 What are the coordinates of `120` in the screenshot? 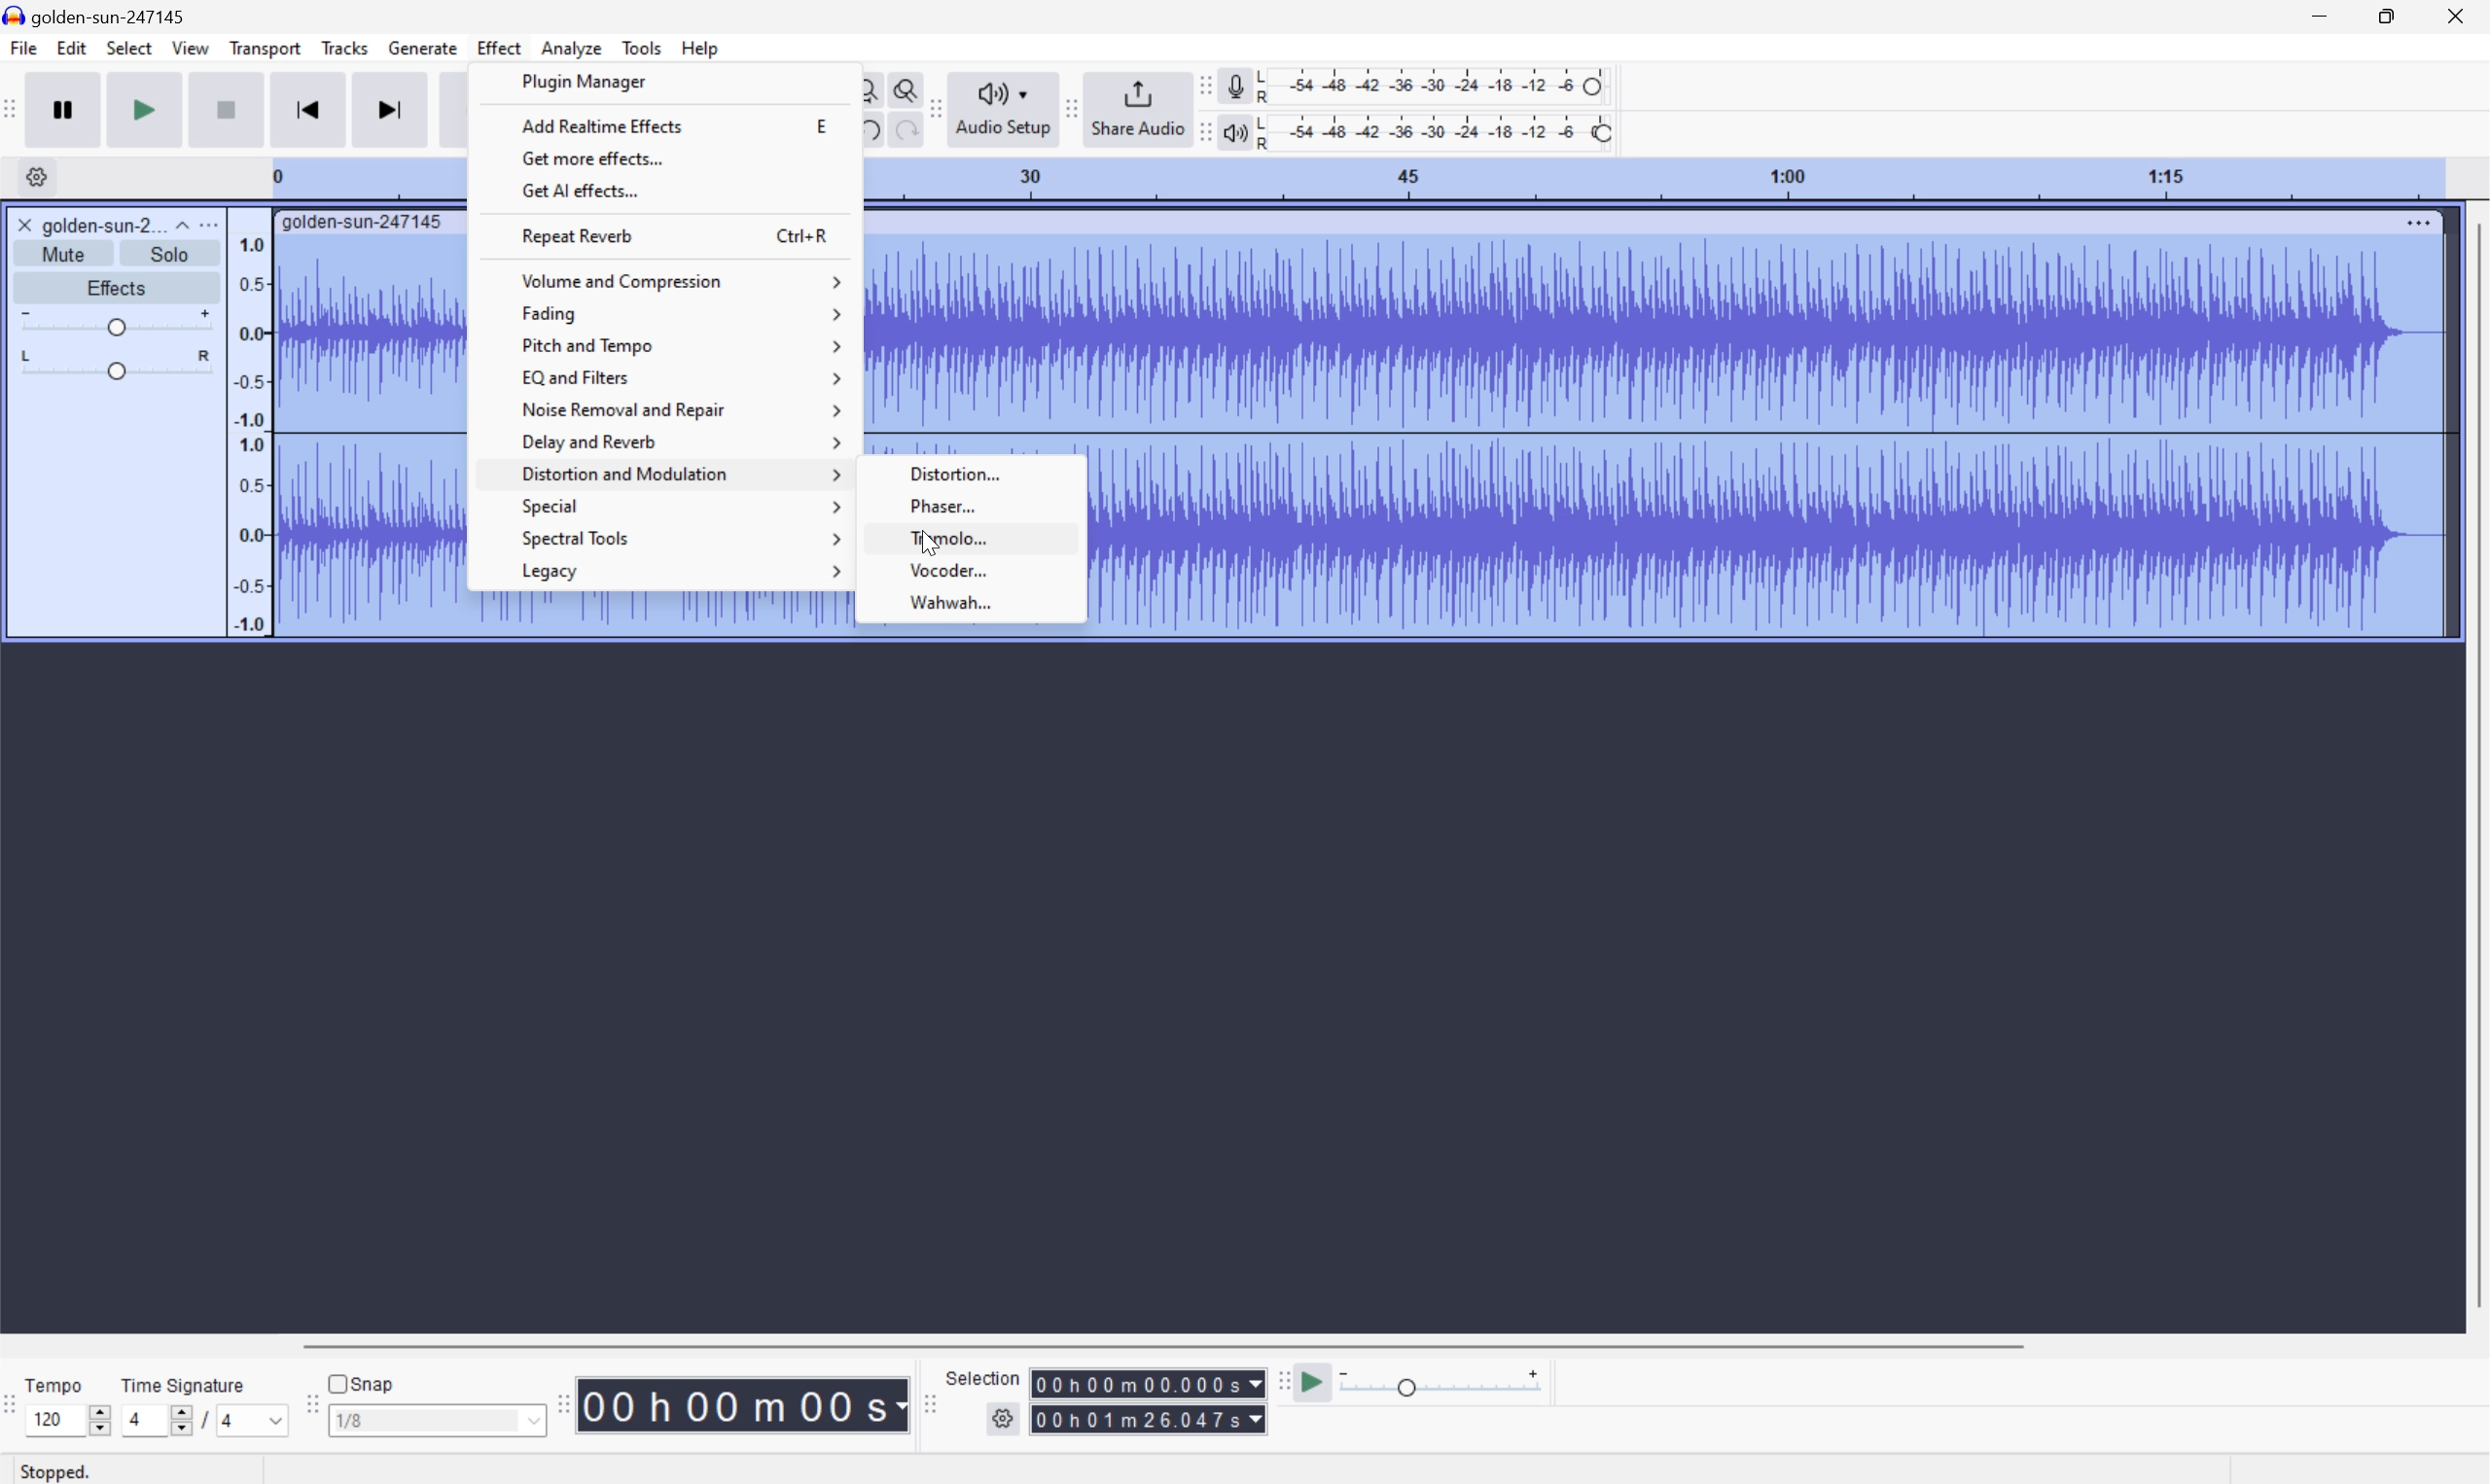 It's located at (58, 1420).